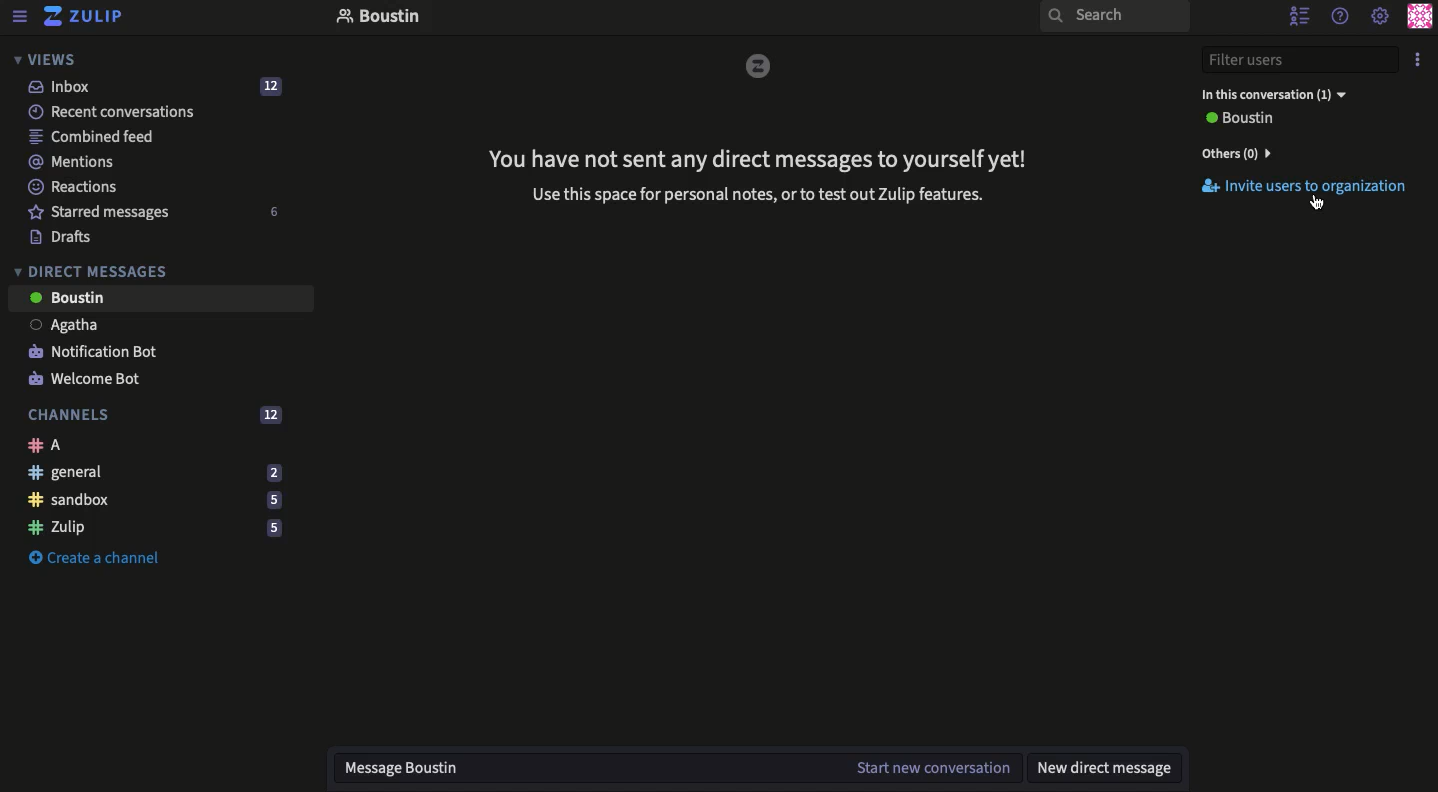 Image resolution: width=1438 pixels, height=792 pixels. What do you see at coordinates (1236, 119) in the screenshot?
I see `User` at bounding box center [1236, 119].